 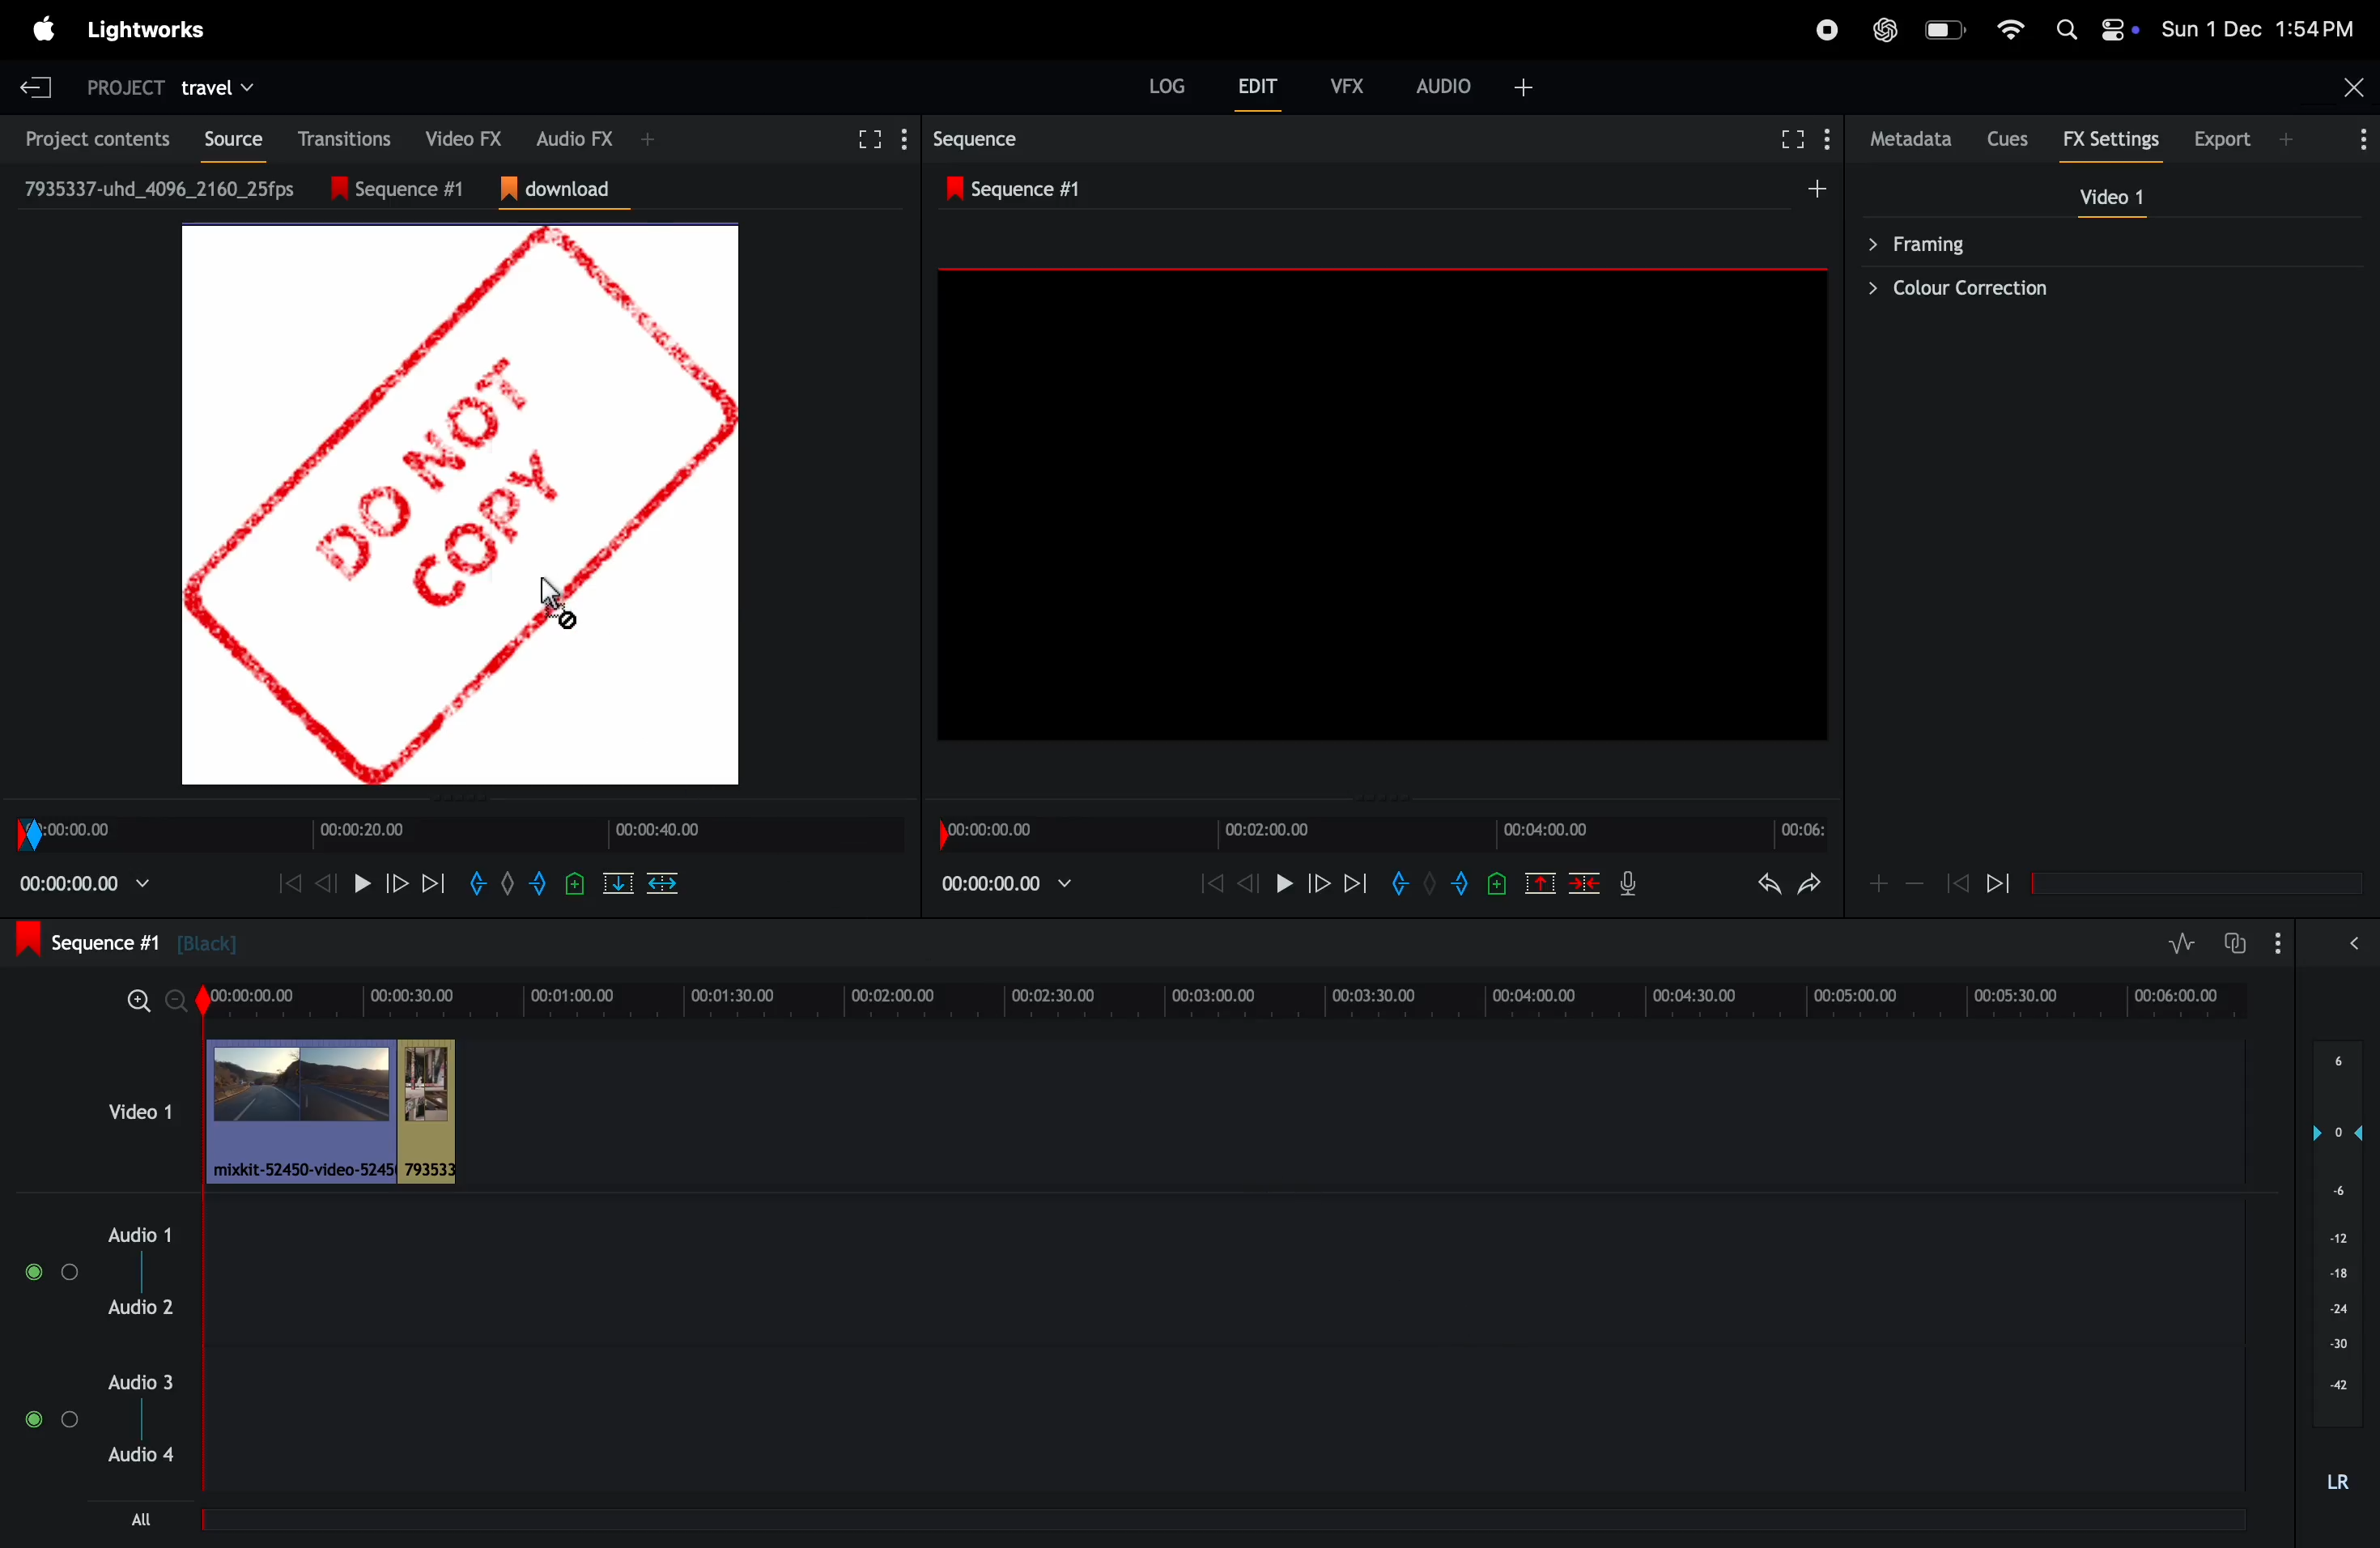 I want to click on audio fx, so click(x=575, y=137).